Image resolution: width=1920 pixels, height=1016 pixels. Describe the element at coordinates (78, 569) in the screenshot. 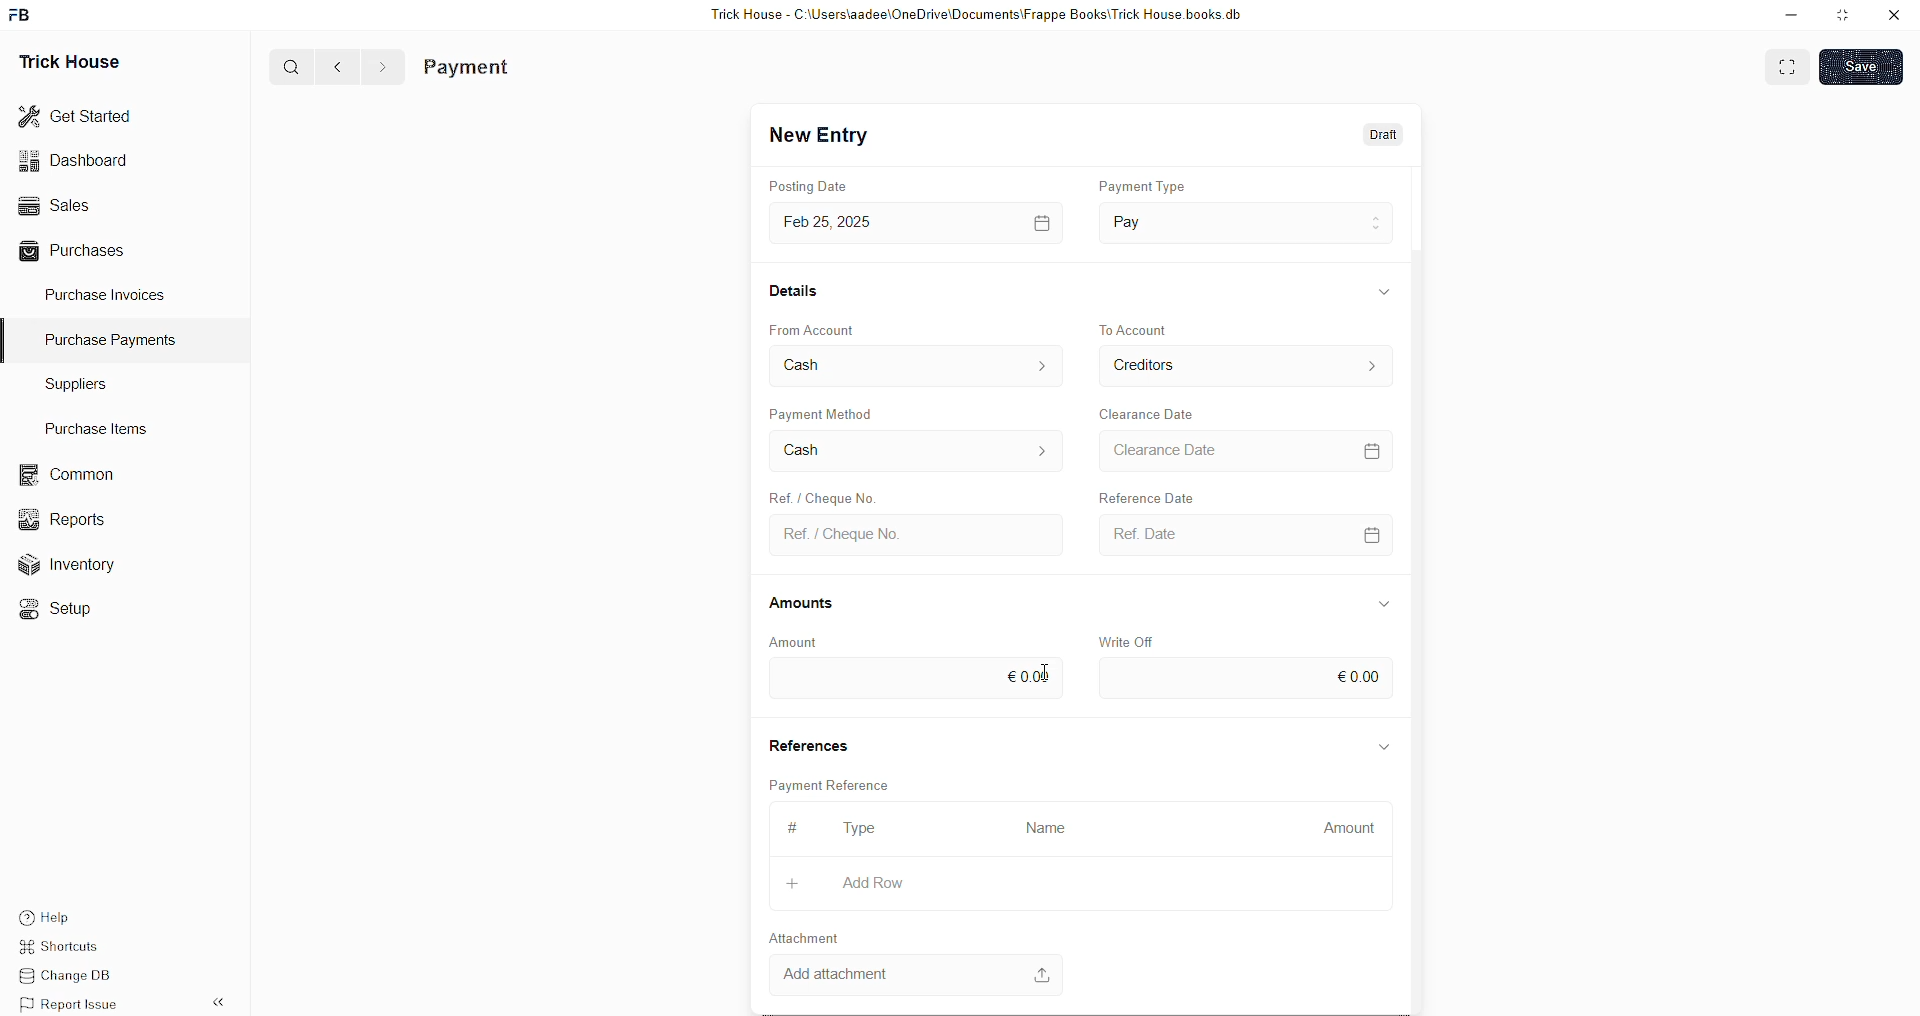

I see `Inventory` at that location.